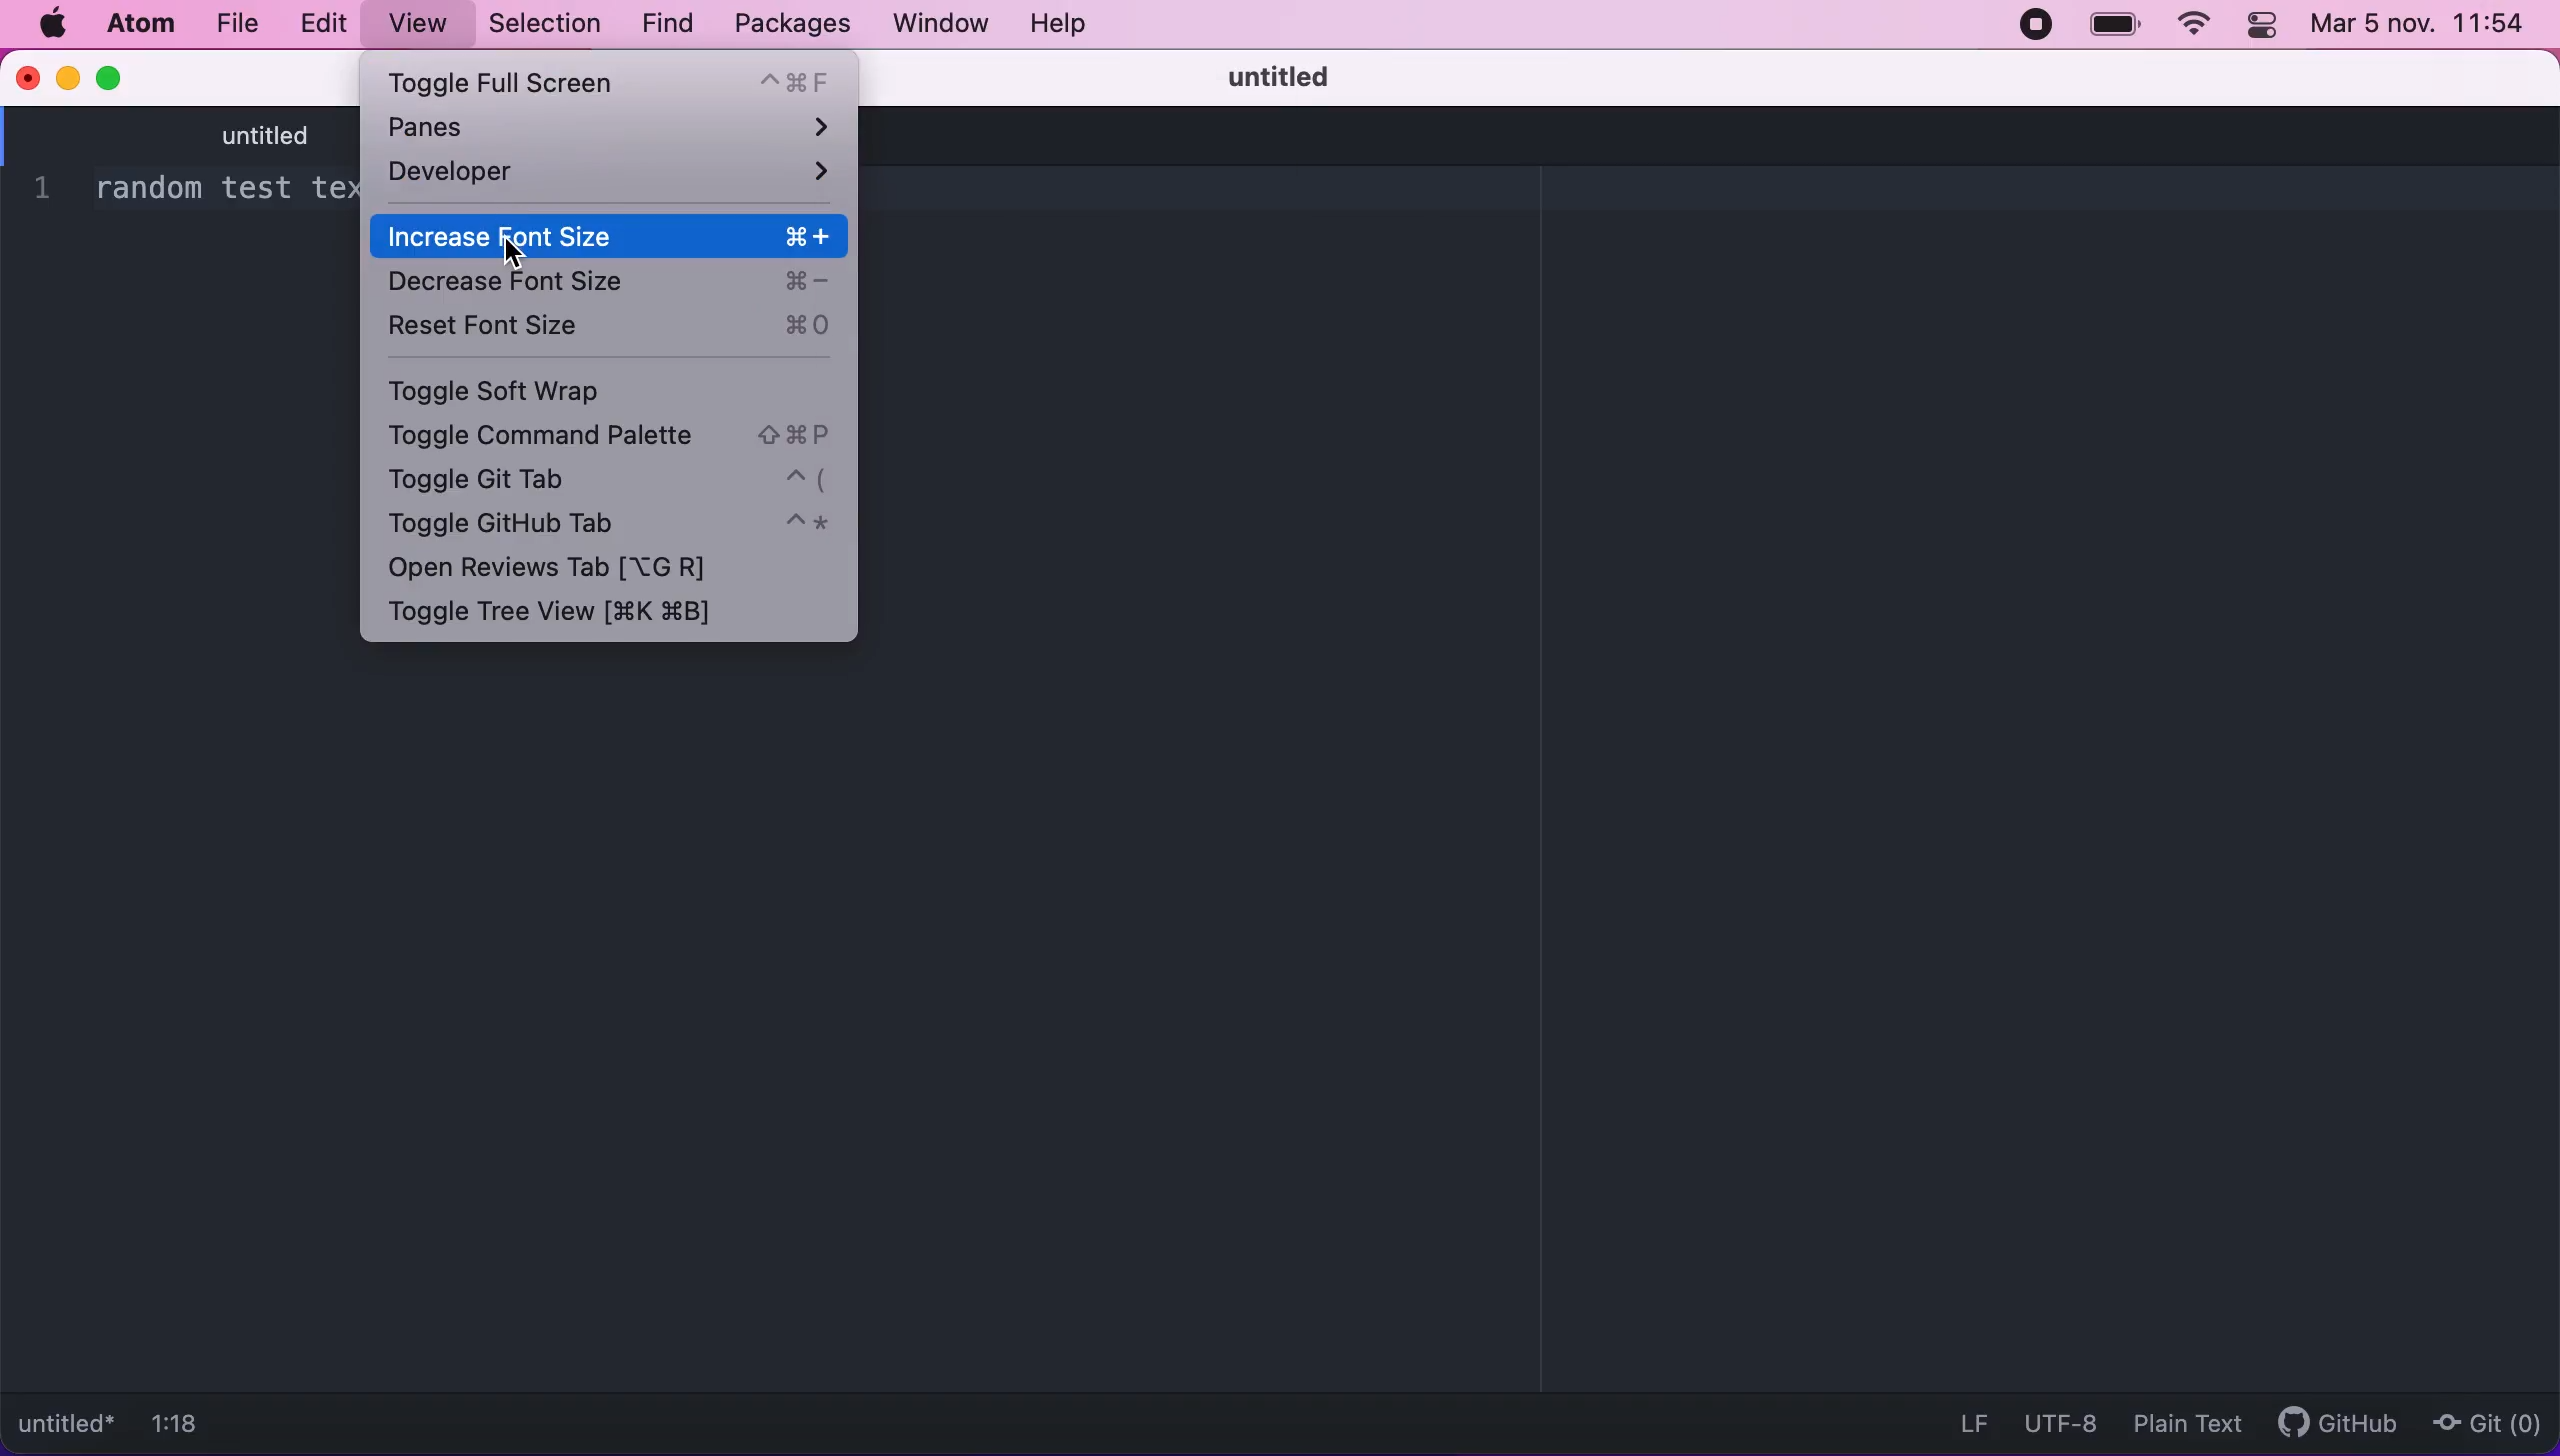  I want to click on untitled, so click(352, 137).